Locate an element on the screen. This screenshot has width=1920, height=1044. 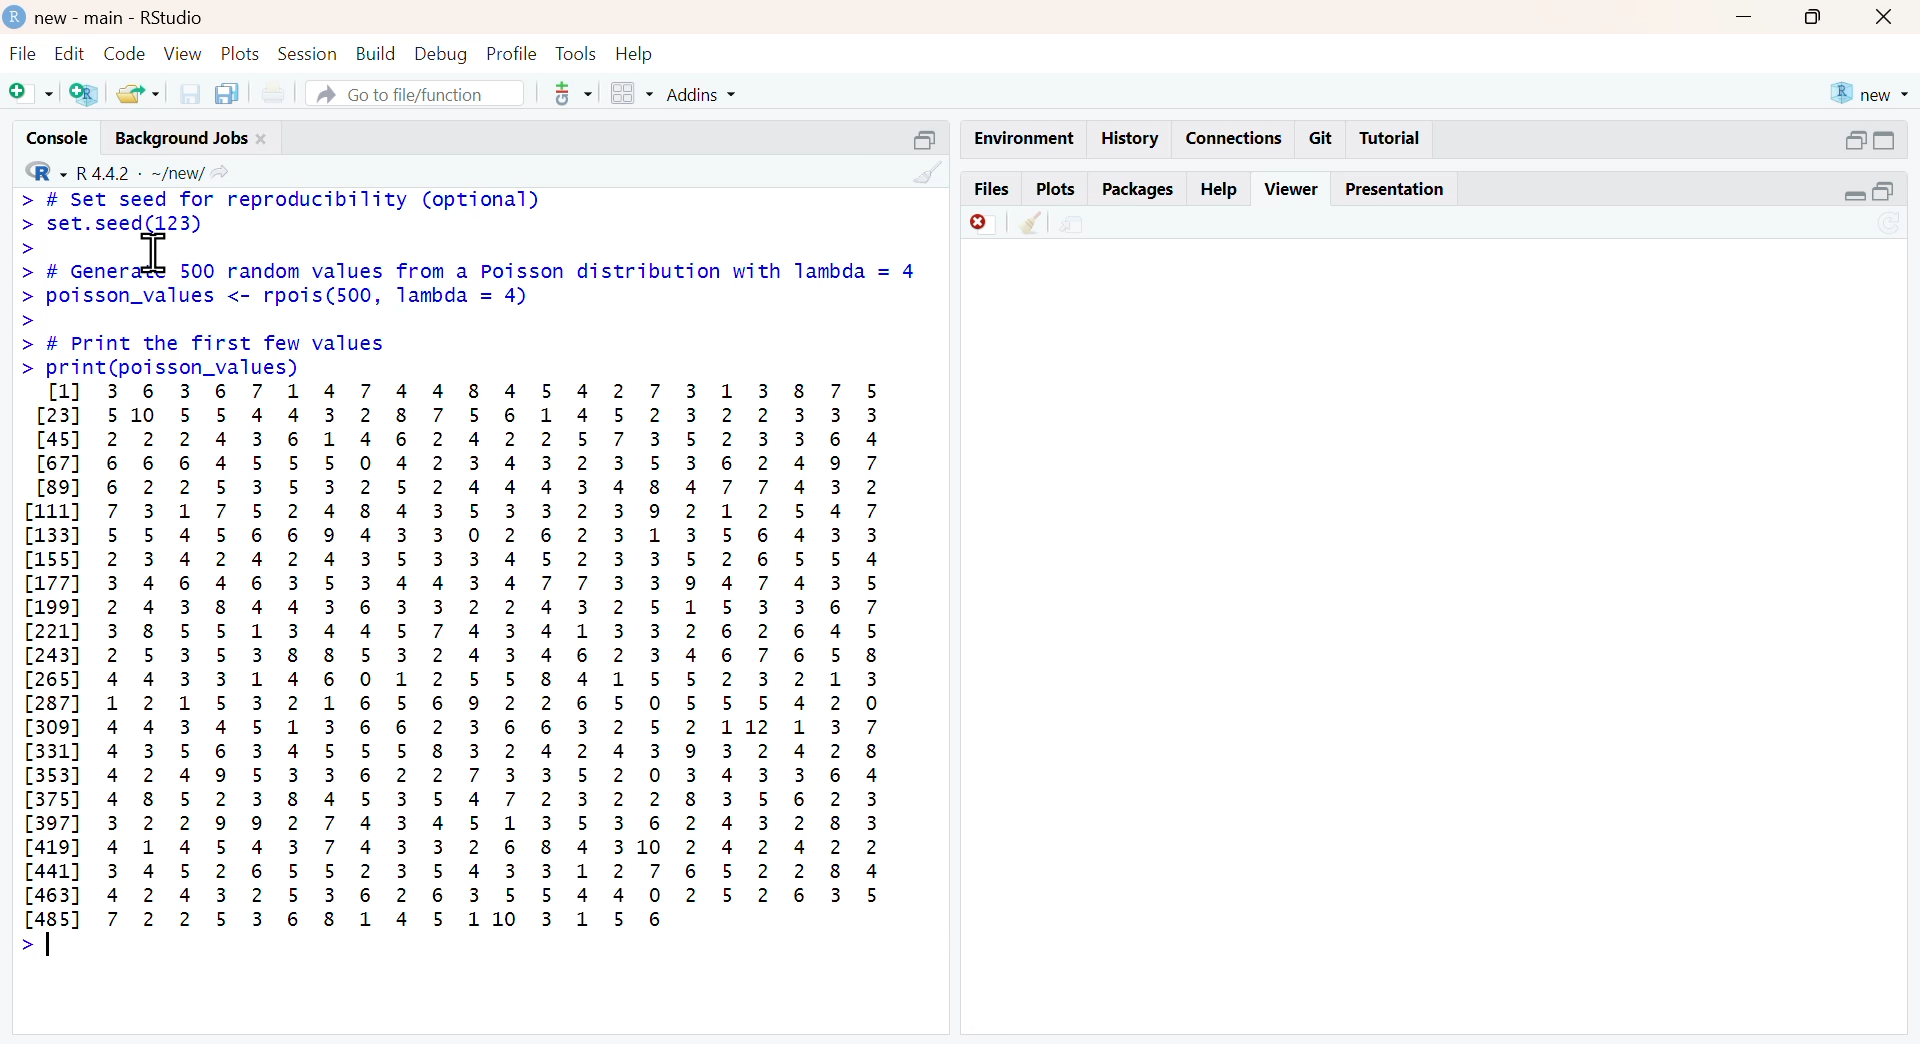
share is located at coordinates (1071, 224).